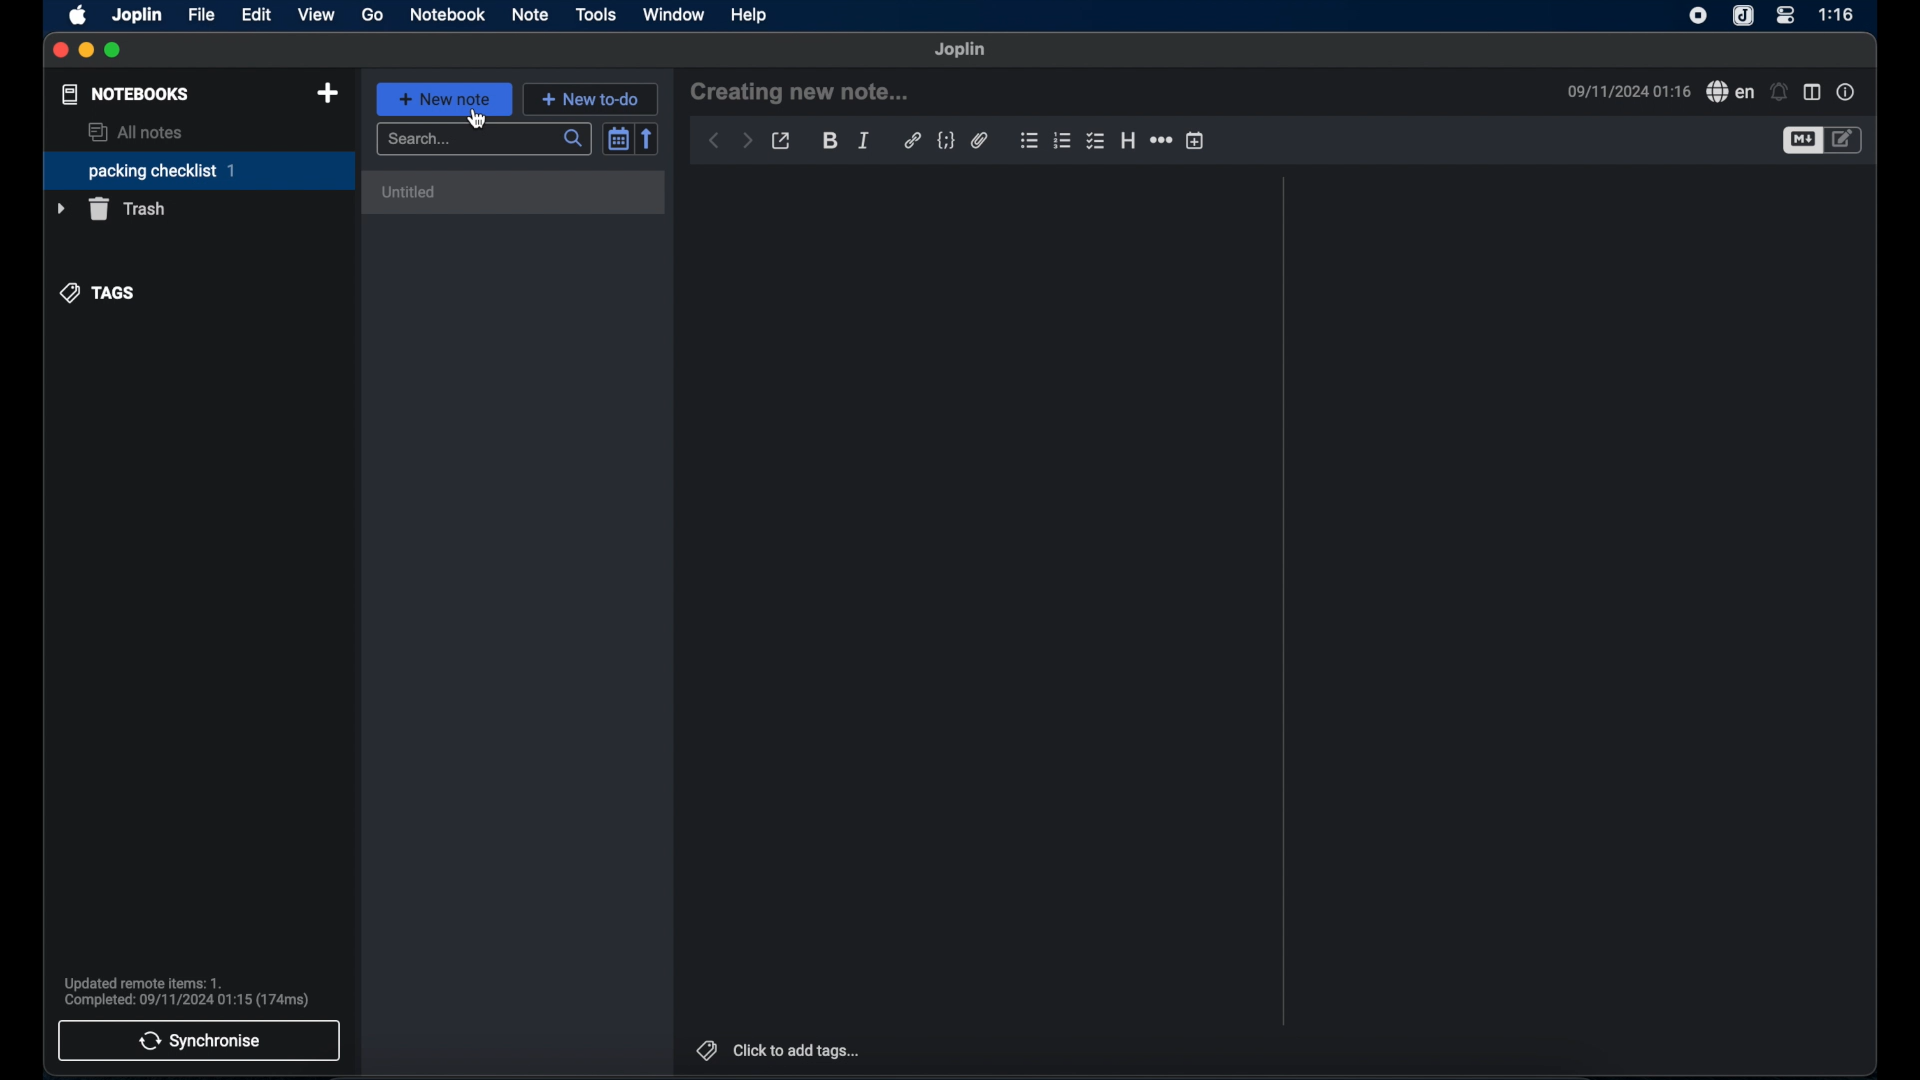 The height and width of the screenshot is (1080, 1920). Describe the element at coordinates (779, 1049) in the screenshot. I see `click to add tags` at that location.